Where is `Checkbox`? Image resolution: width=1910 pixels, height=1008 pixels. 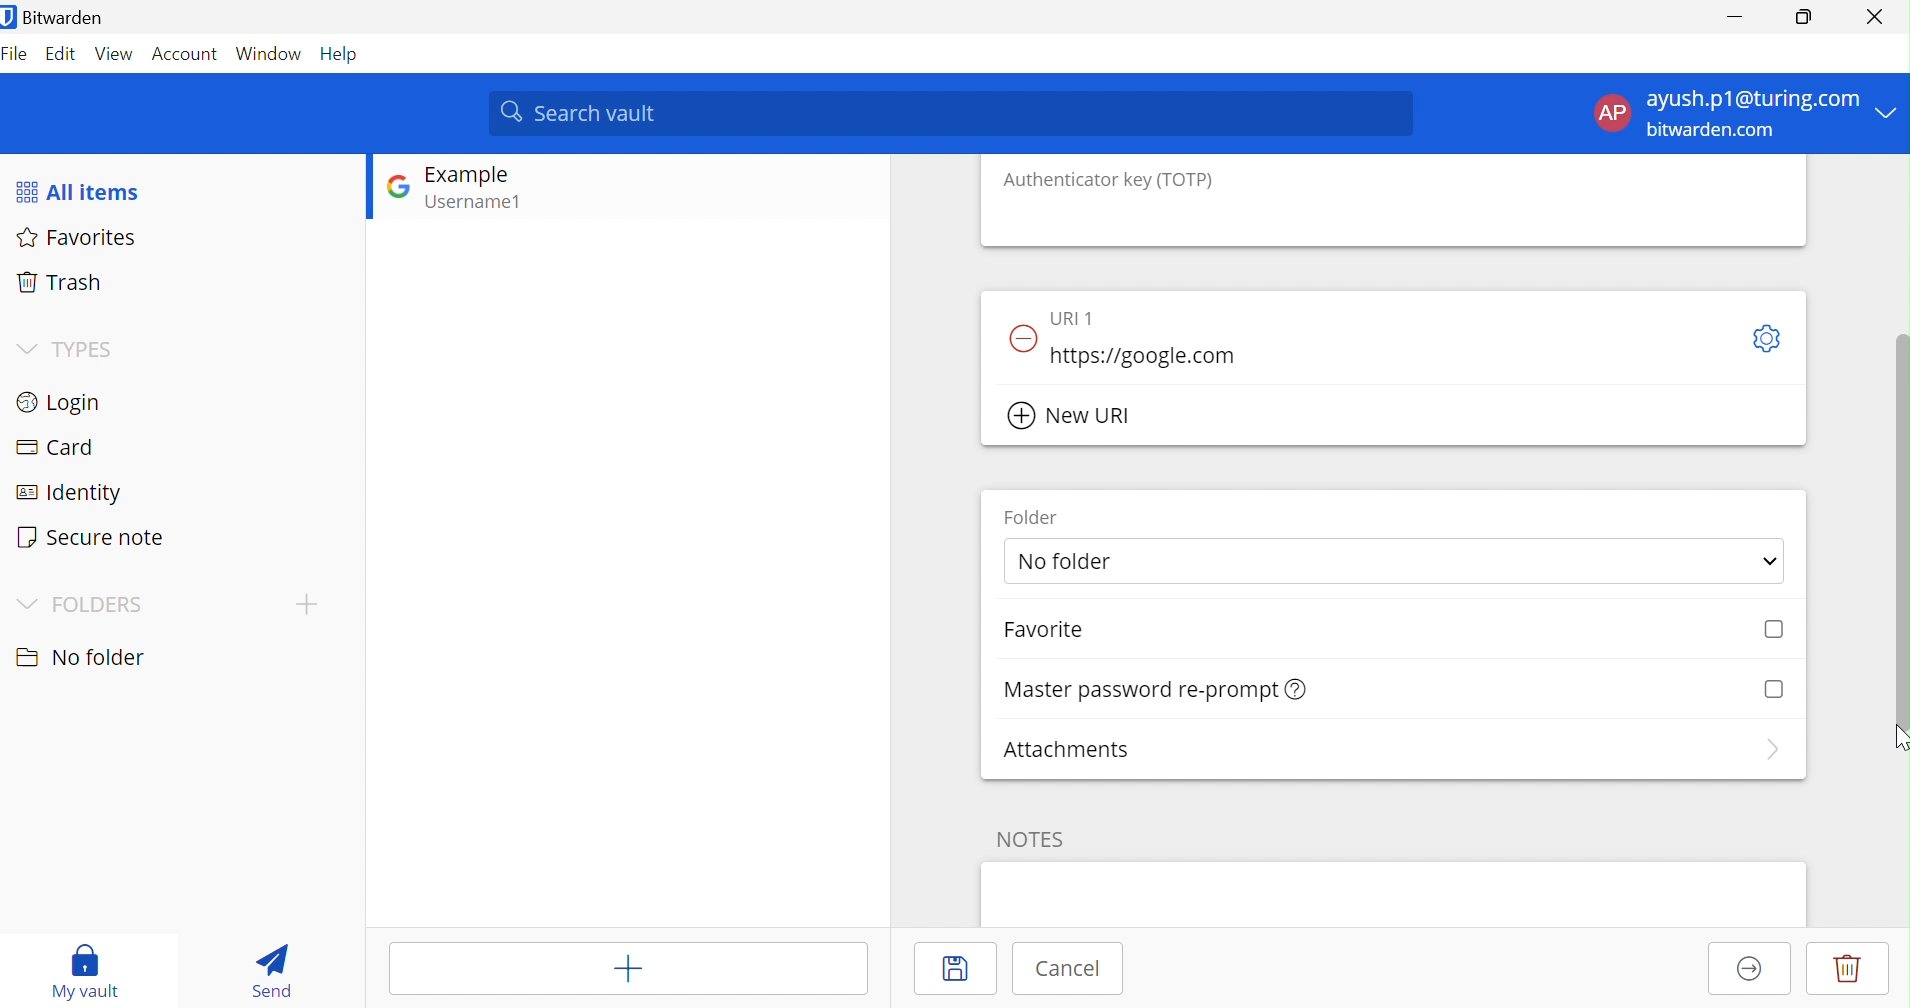 Checkbox is located at coordinates (1775, 686).